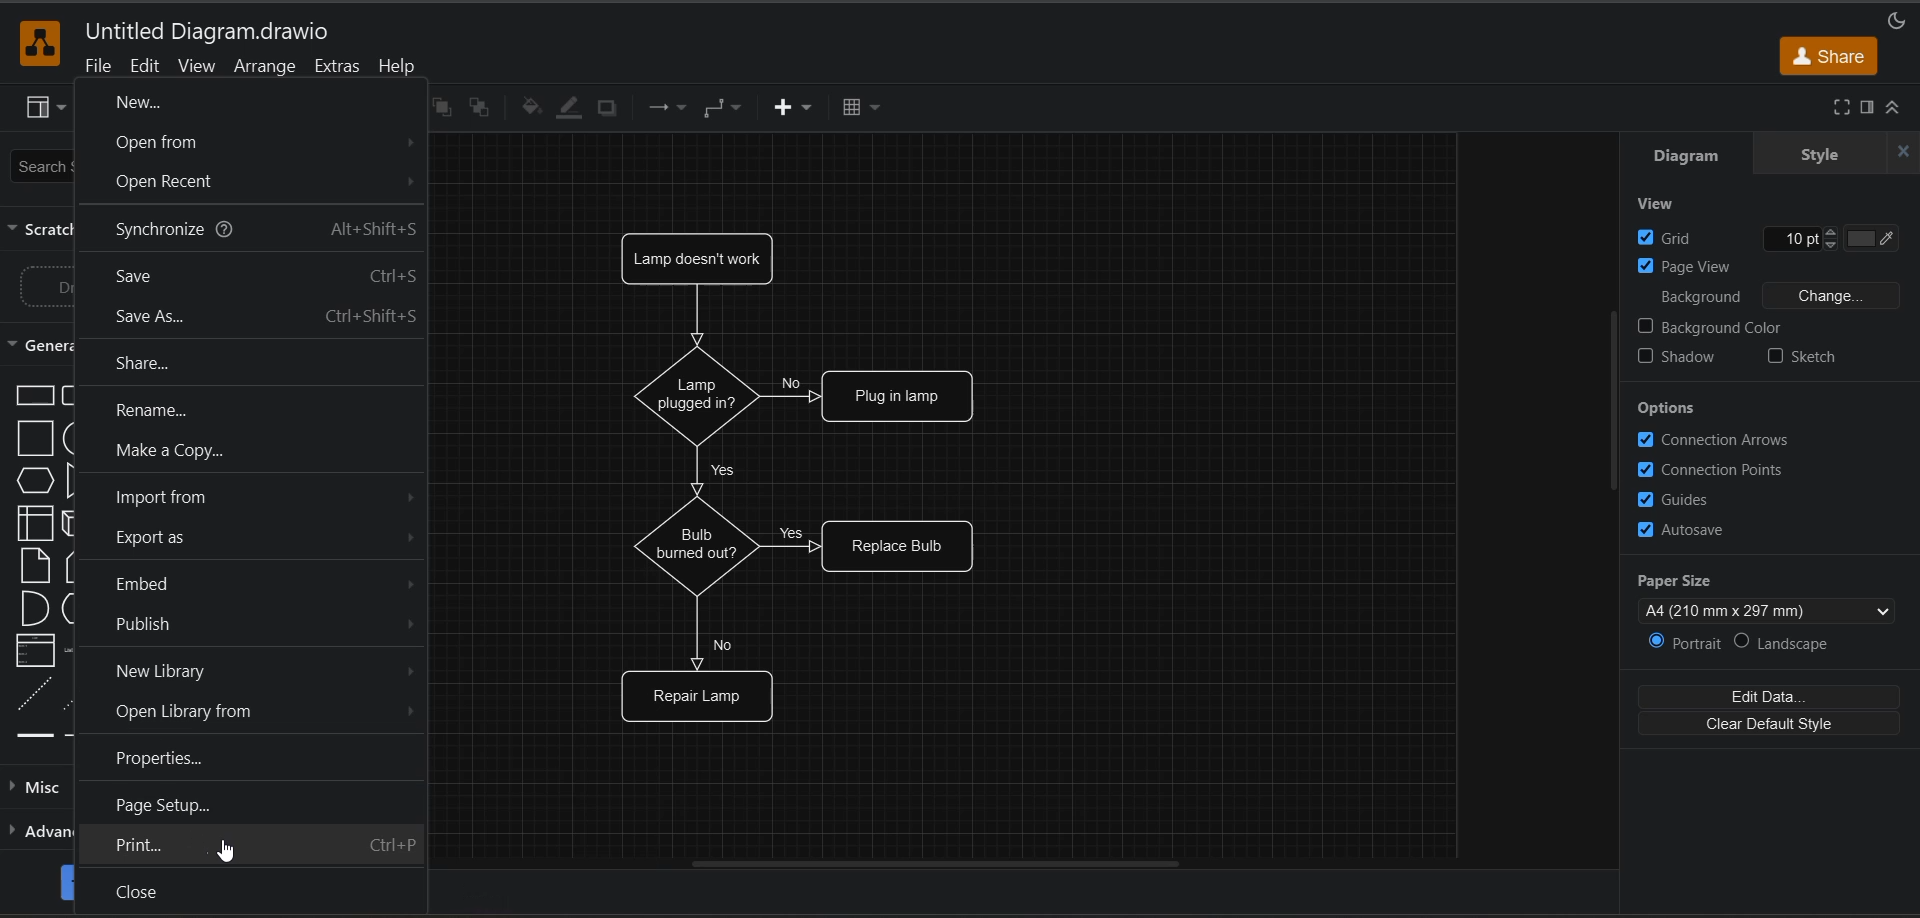 This screenshot has height=918, width=1920. What do you see at coordinates (274, 317) in the screenshot?
I see `save as` at bounding box center [274, 317].